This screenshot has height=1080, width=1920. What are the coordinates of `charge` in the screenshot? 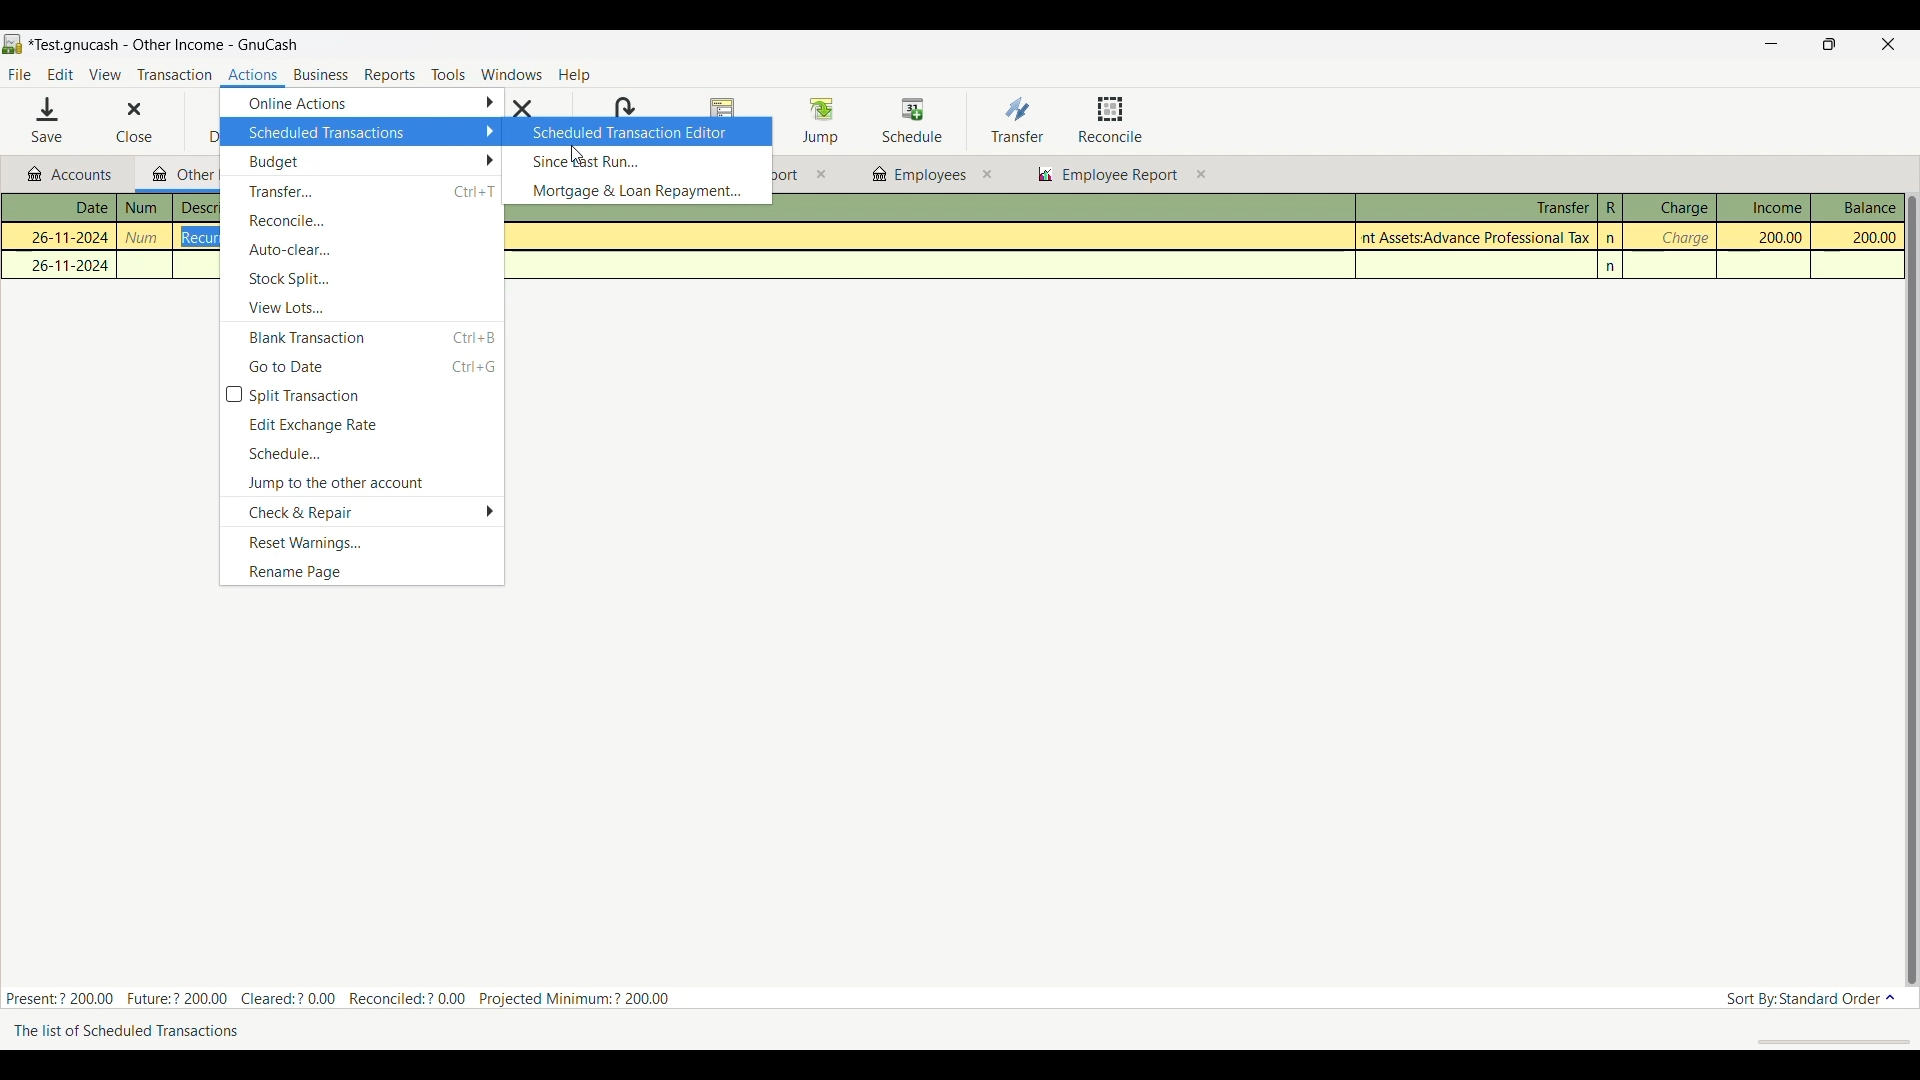 It's located at (1683, 238).